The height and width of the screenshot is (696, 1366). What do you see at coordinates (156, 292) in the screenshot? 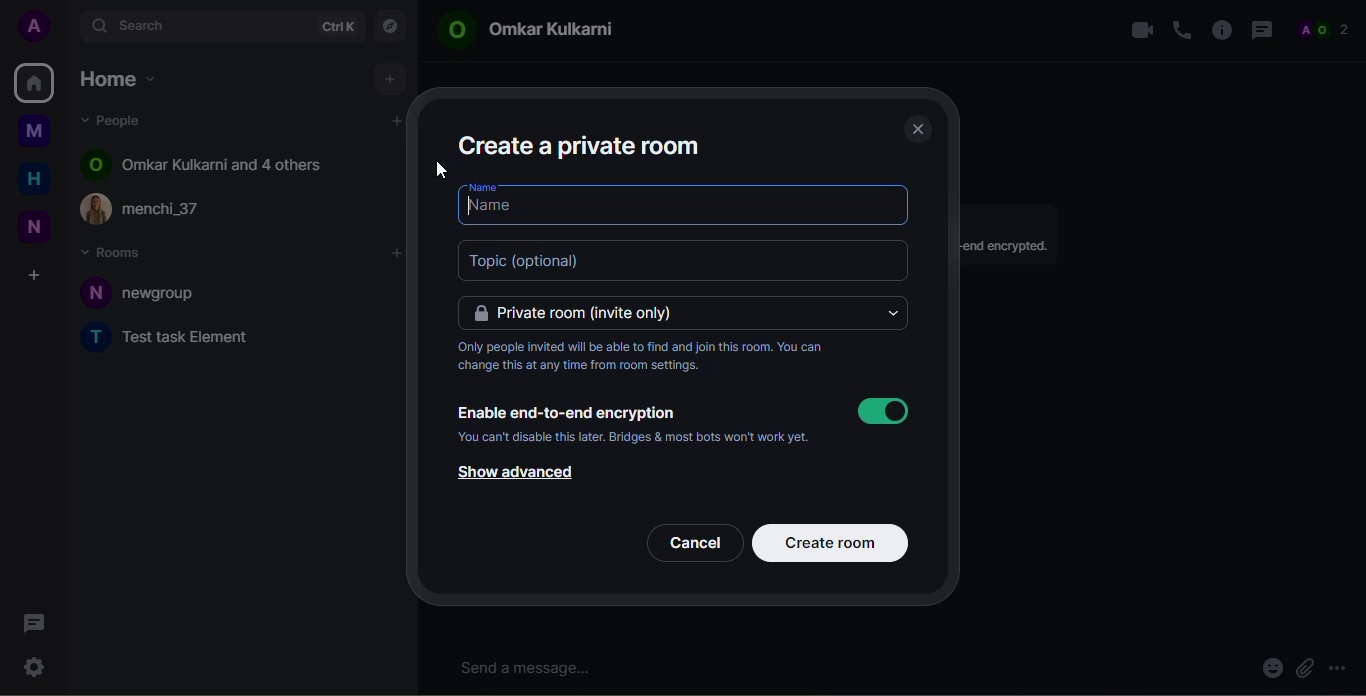
I see `N newgroup` at bounding box center [156, 292].